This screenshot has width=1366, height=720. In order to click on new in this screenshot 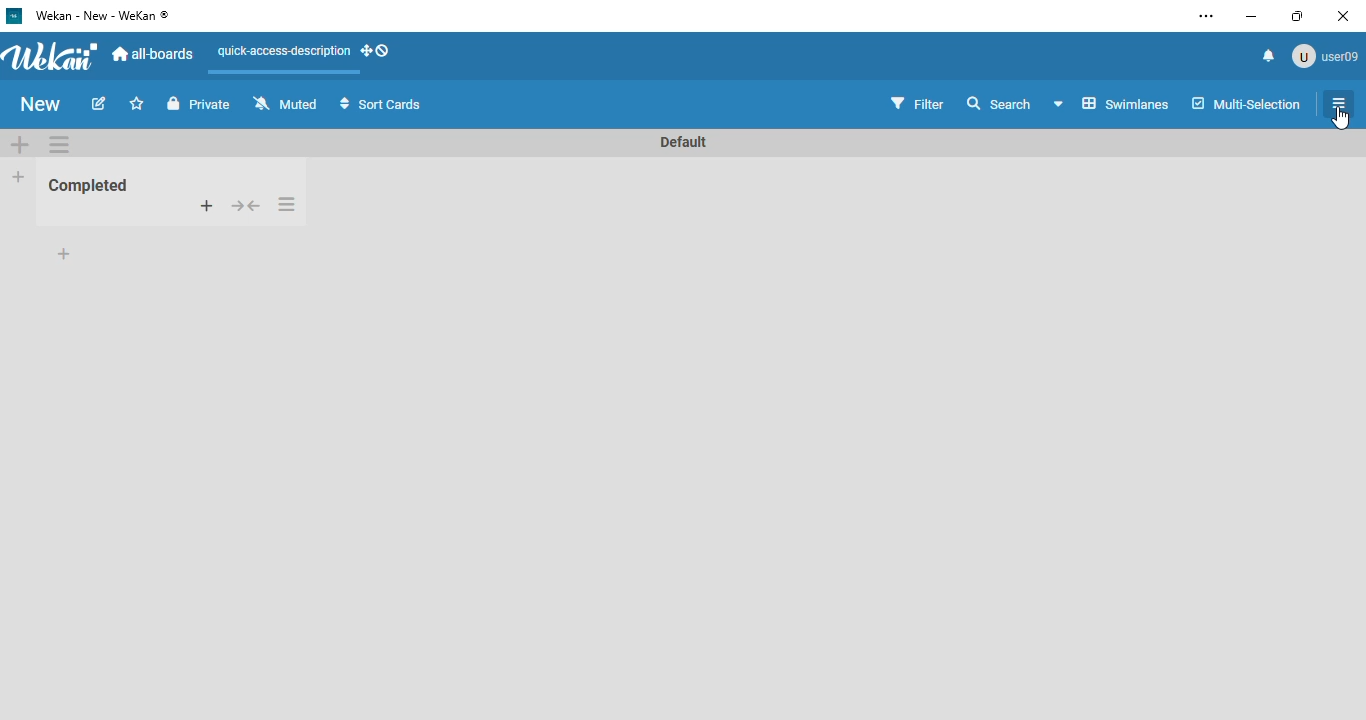, I will do `click(42, 104)`.